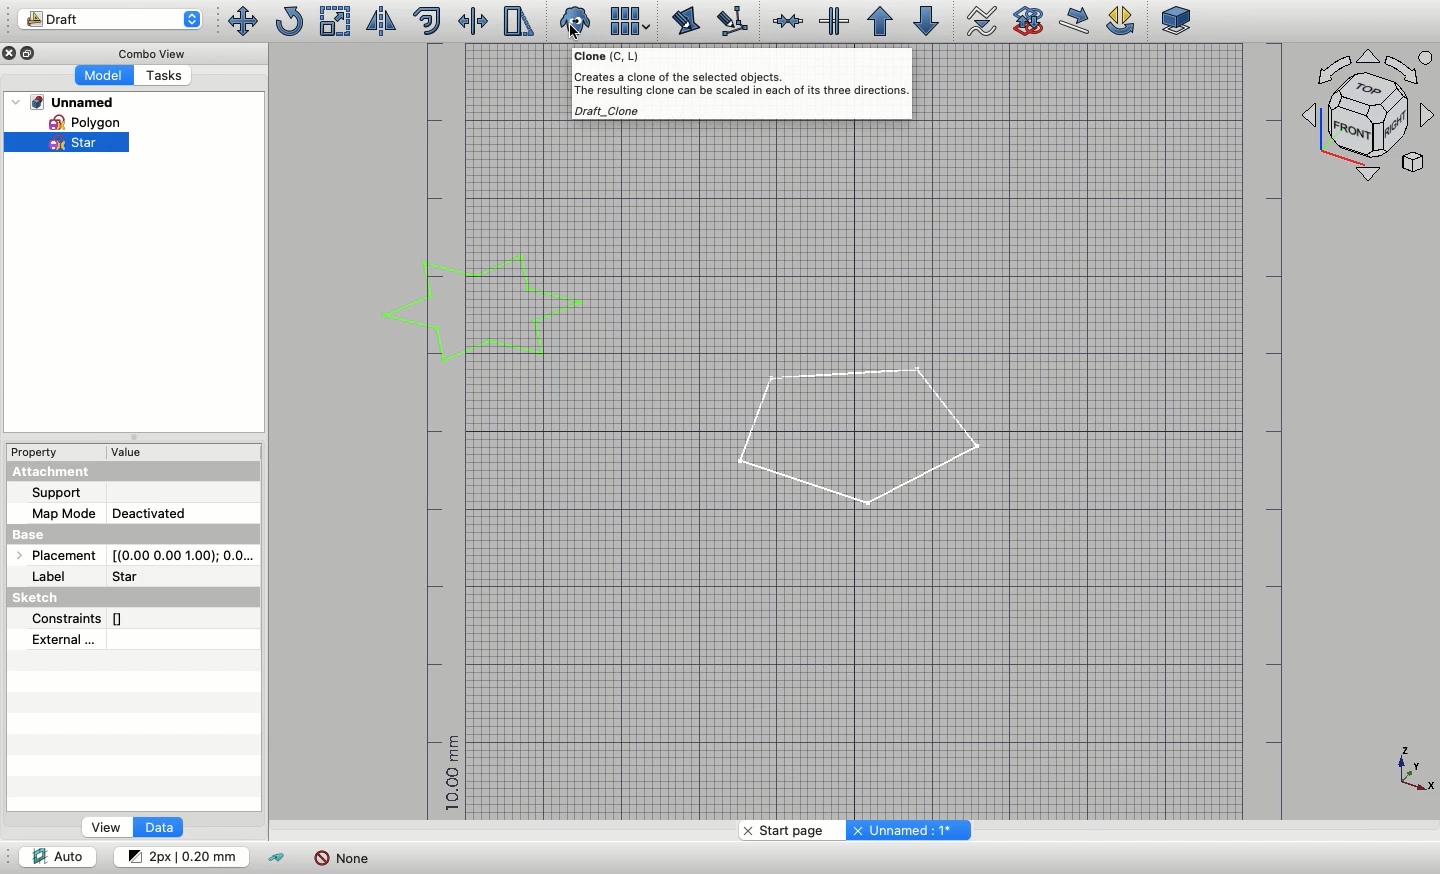 The image size is (1440, 874). Describe the element at coordinates (1178, 20) in the screenshot. I see `Plane selector` at that location.